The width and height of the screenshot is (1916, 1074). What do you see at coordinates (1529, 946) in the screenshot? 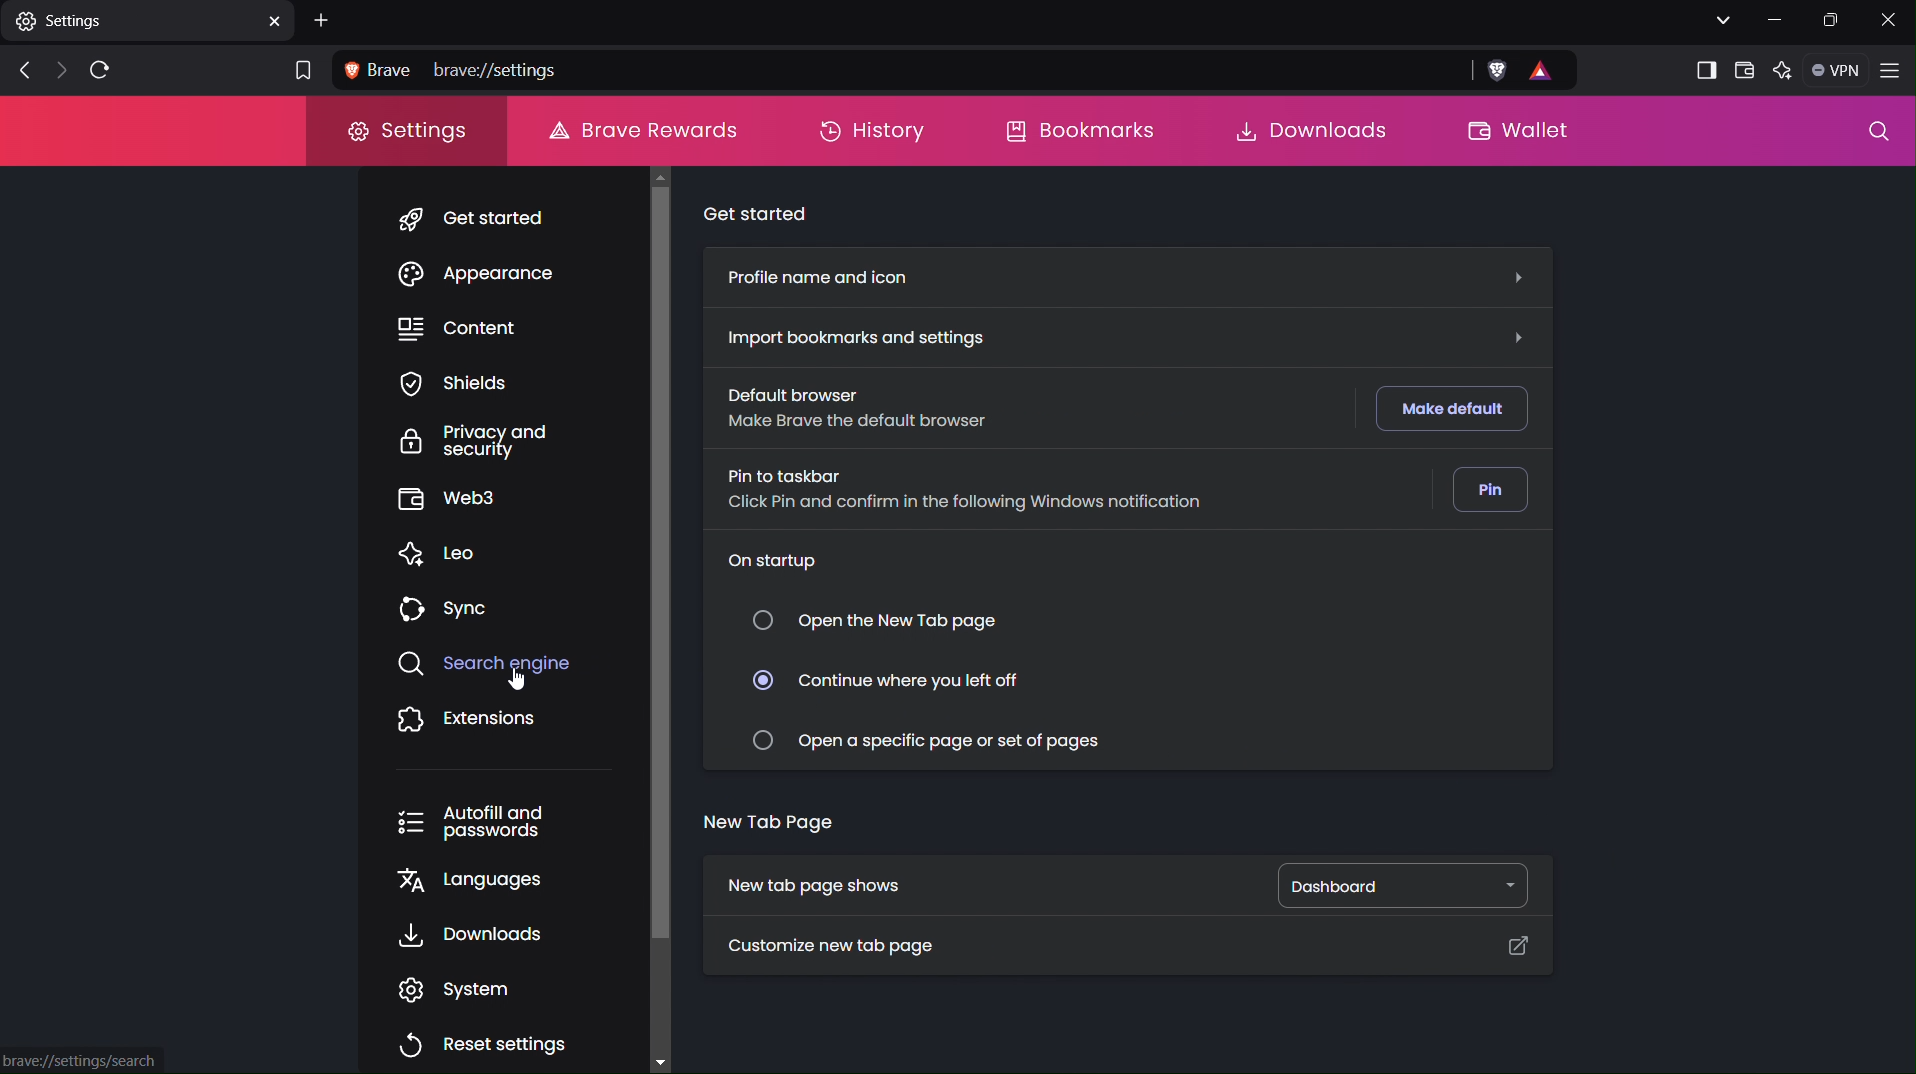
I see `Redirect` at bounding box center [1529, 946].